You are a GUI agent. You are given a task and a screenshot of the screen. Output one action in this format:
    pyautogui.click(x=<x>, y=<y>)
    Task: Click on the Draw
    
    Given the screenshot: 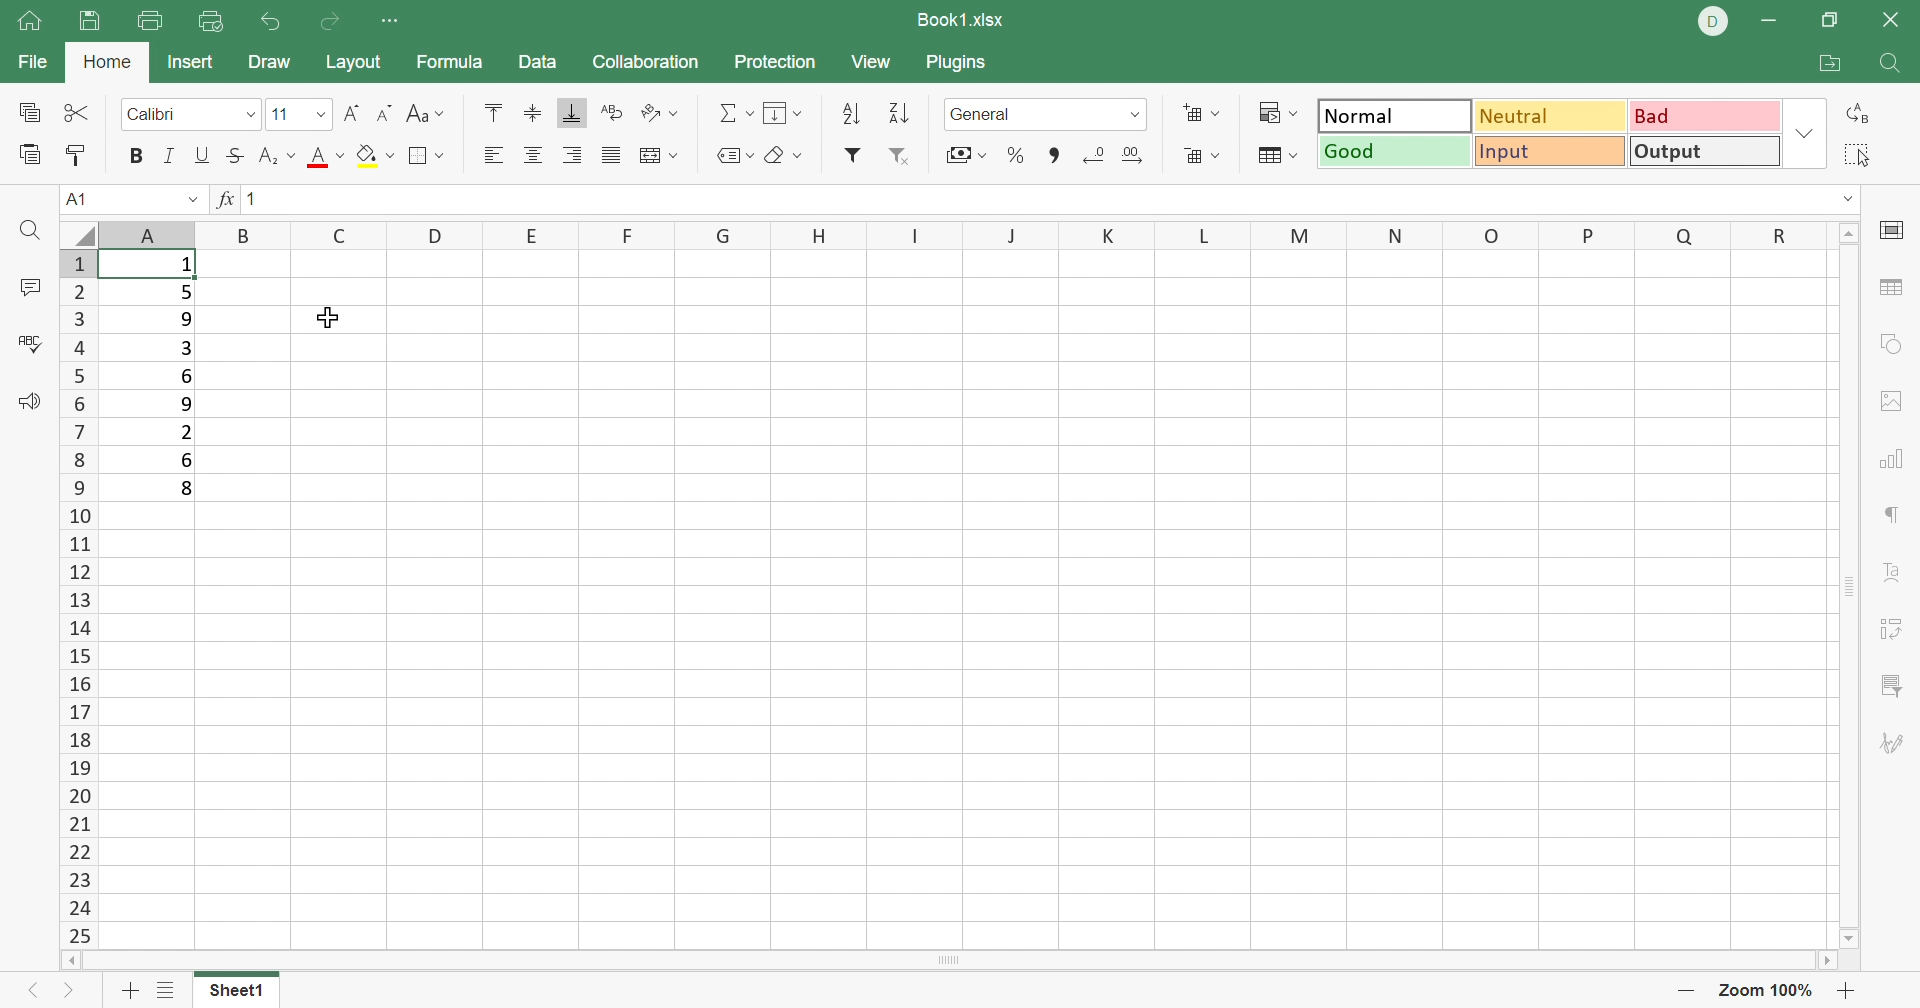 What is the action you would take?
    pyautogui.click(x=268, y=64)
    